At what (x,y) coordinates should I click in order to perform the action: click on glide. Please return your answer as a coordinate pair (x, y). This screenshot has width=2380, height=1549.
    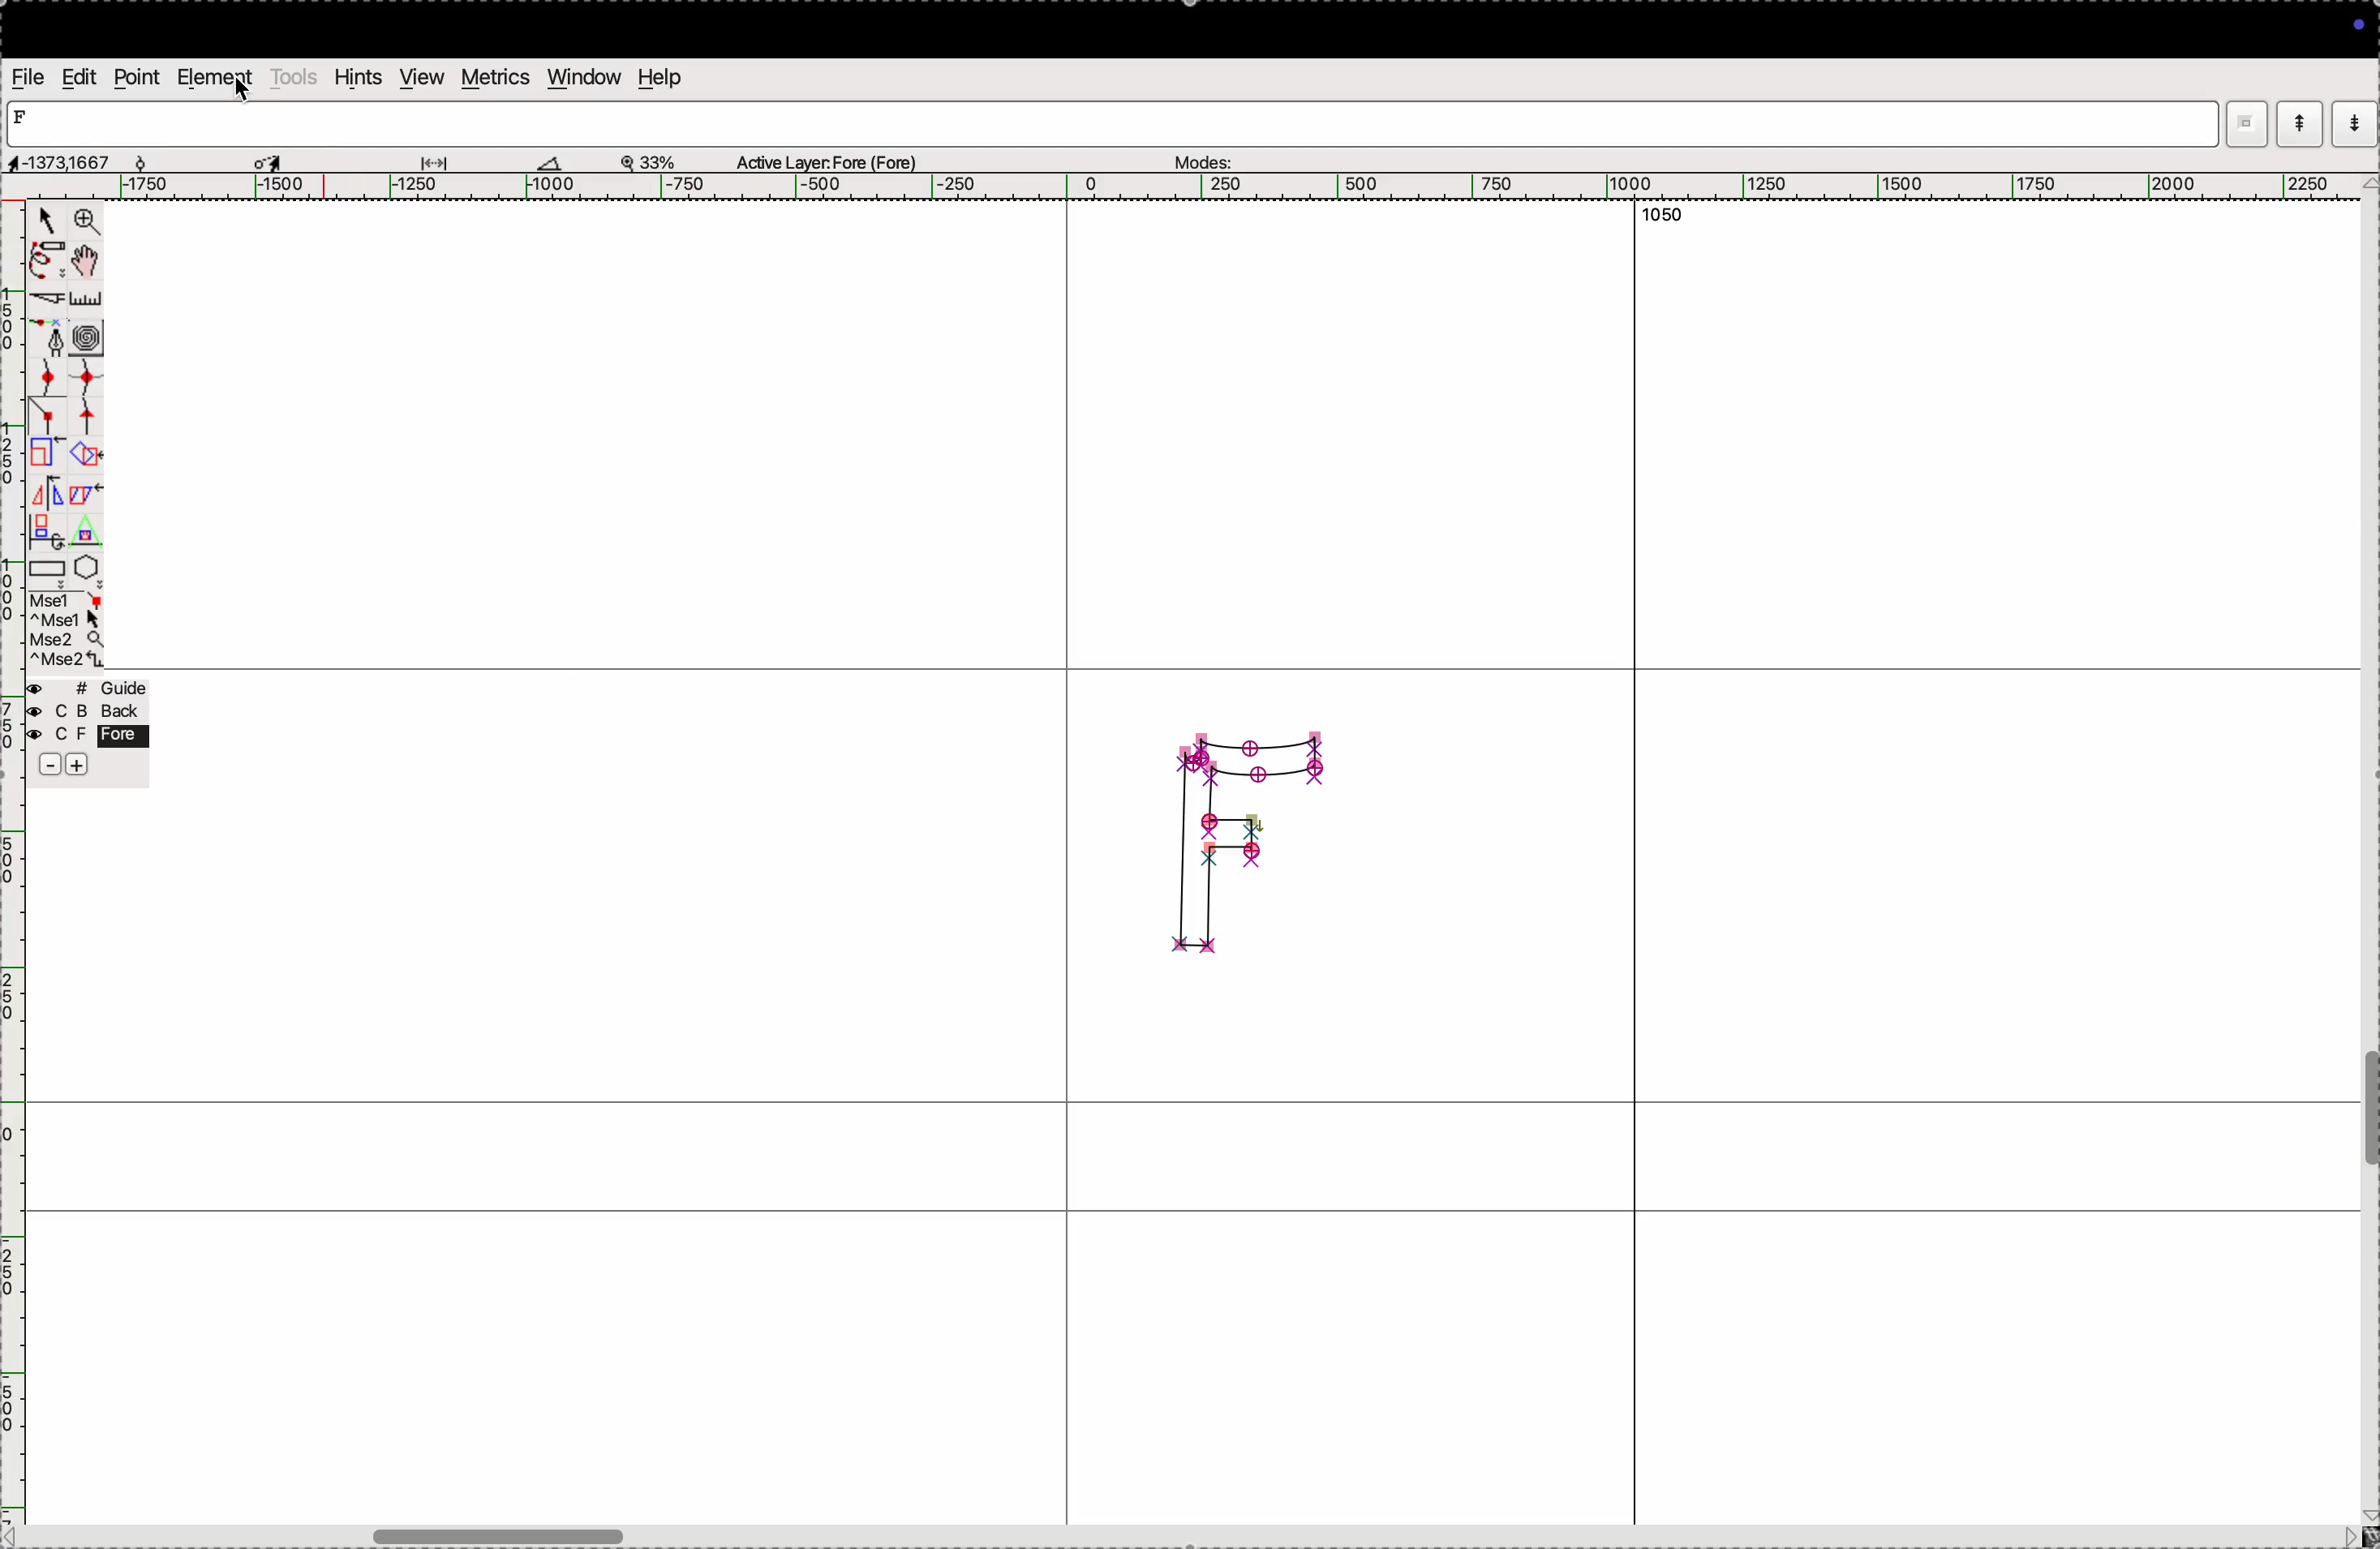
    Looking at the image, I should click on (441, 162).